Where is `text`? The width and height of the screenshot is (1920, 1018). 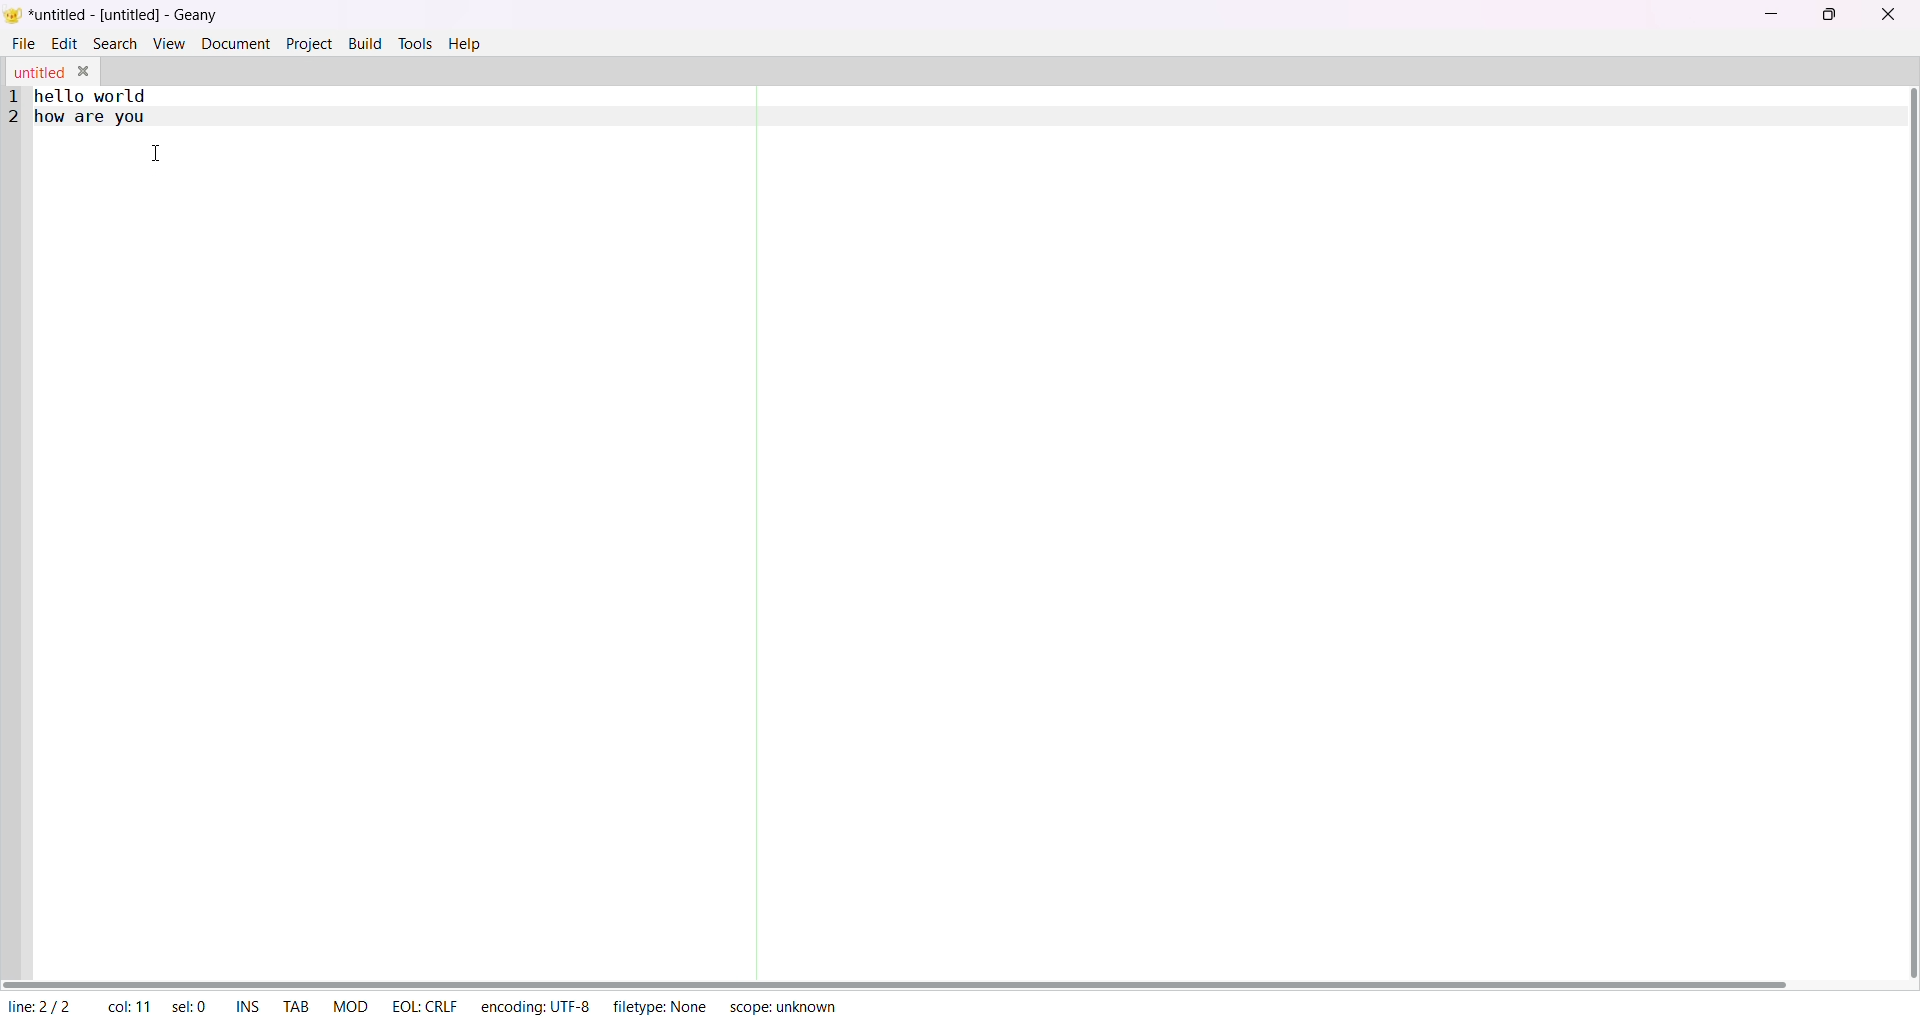
text is located at coordinates (85, 109).